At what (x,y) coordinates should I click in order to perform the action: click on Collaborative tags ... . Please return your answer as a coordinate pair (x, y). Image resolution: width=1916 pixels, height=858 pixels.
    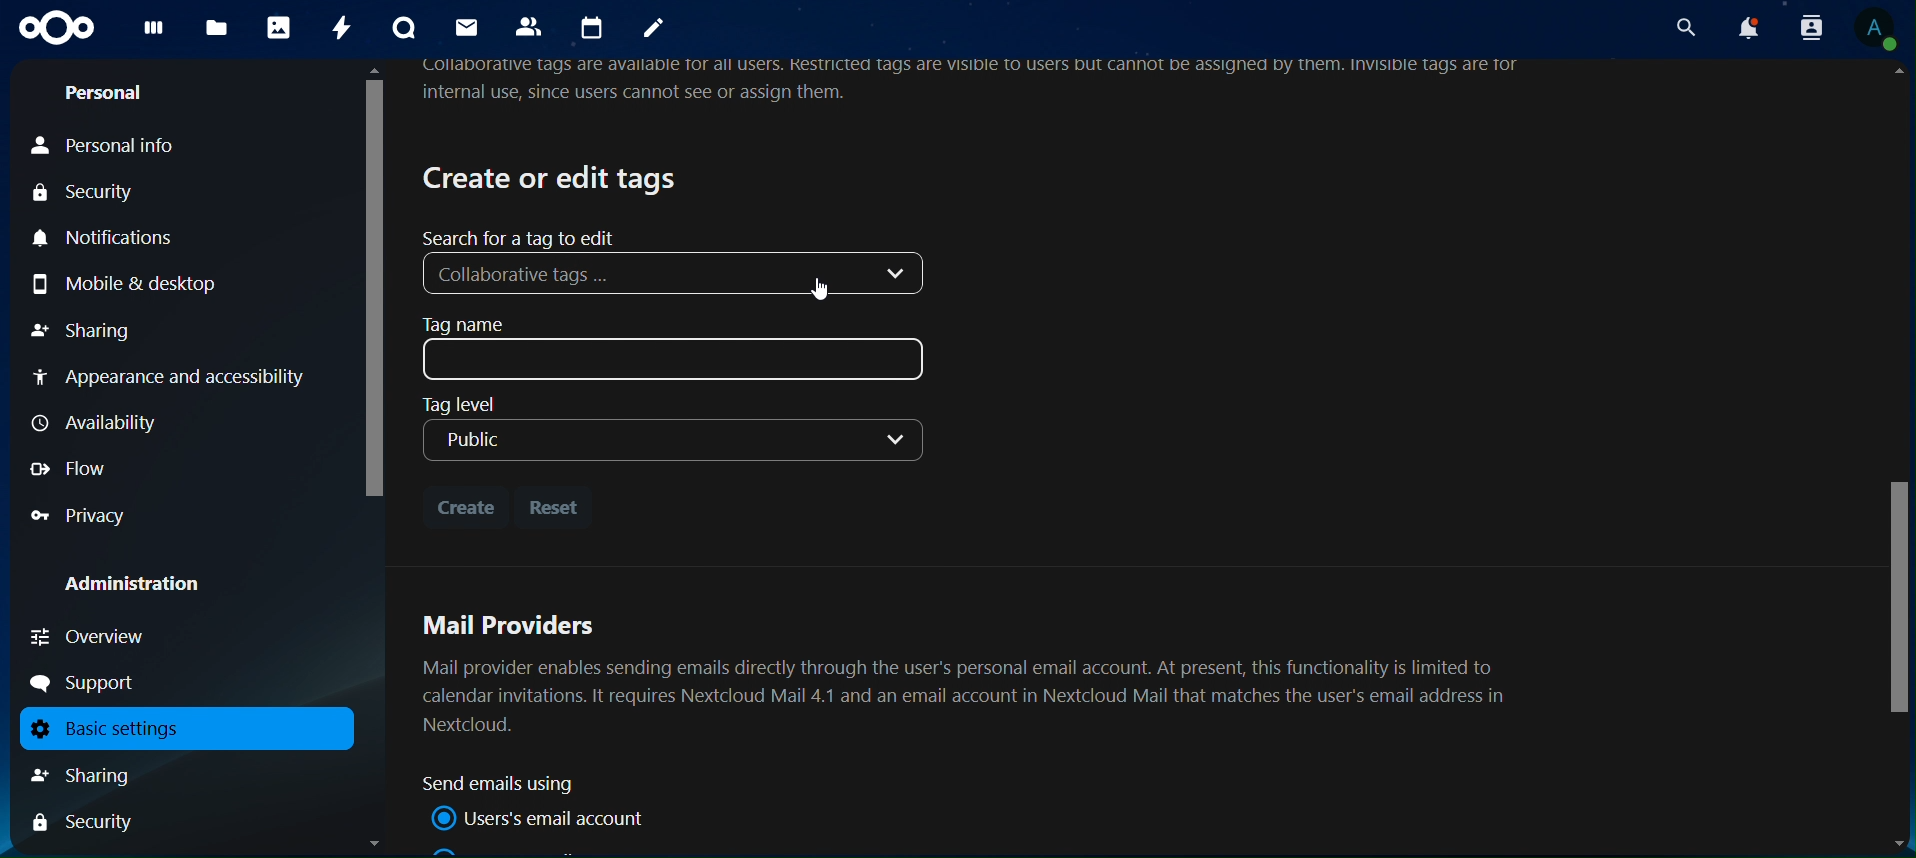
    Looking at the image, I should click on (675, 275).